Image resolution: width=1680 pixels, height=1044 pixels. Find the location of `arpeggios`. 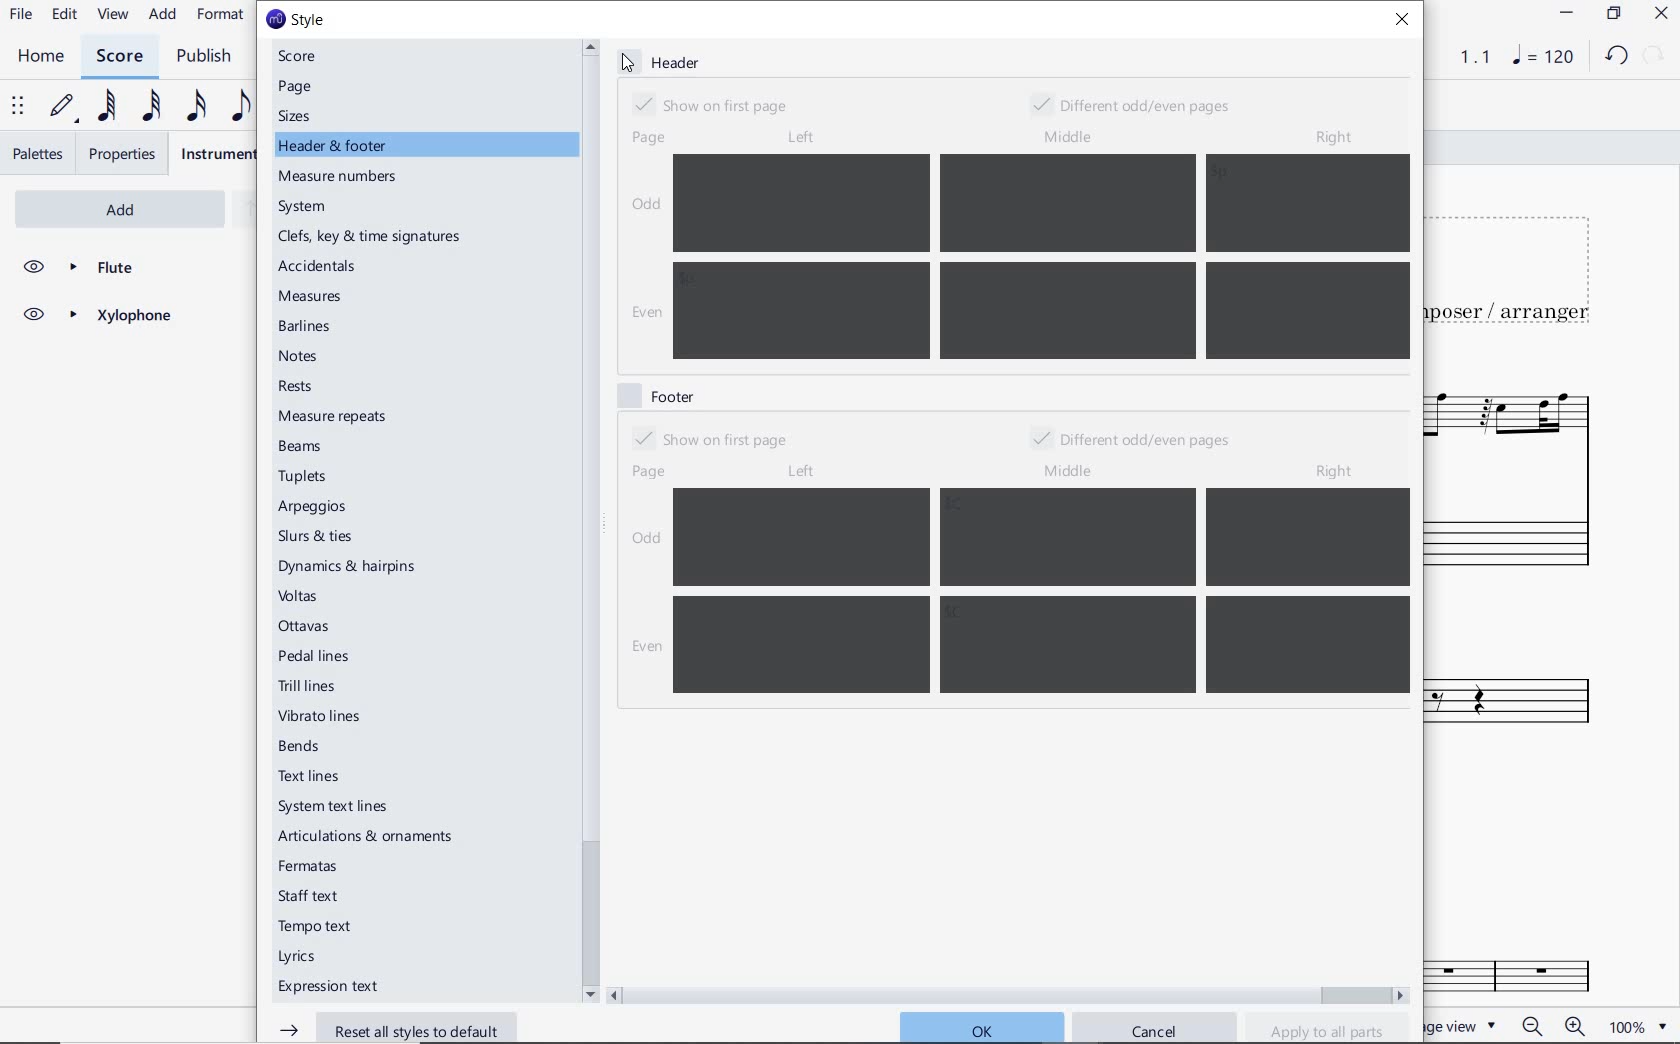

arpeggios is located at coordinates (313, 508).